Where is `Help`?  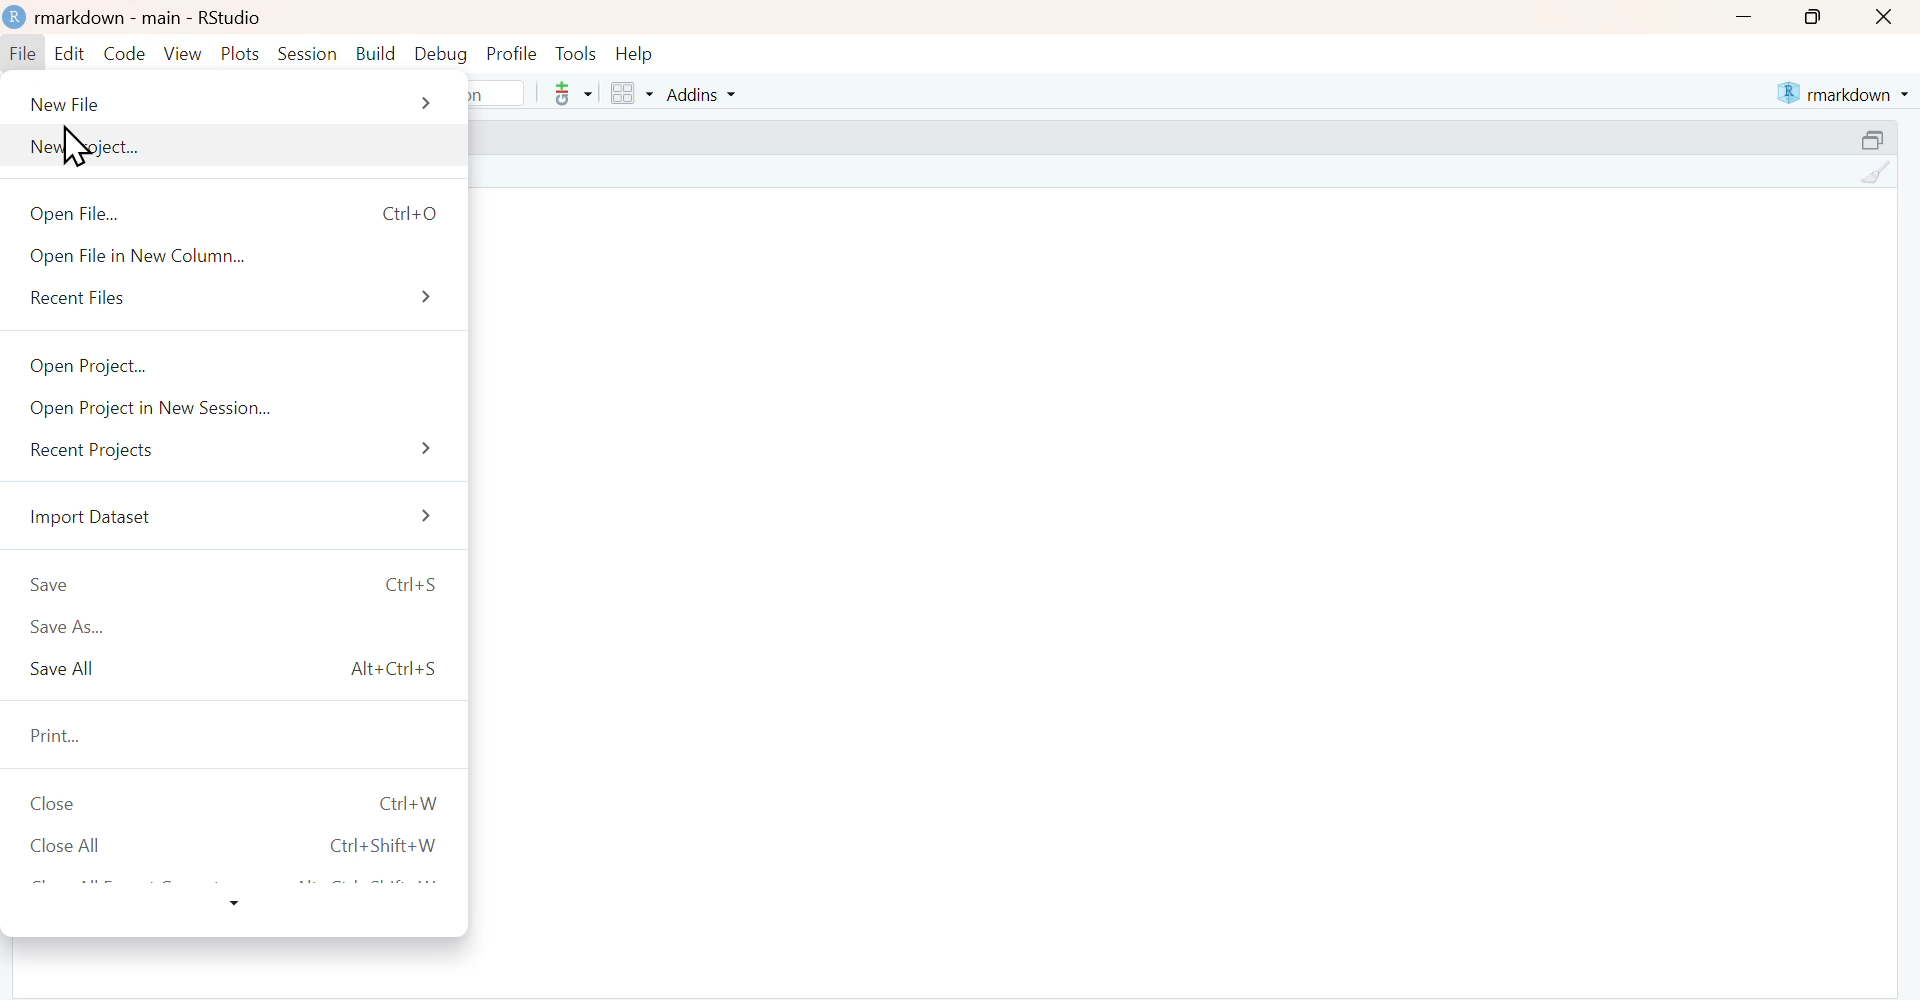 Help is located at coordinates (635, 55).